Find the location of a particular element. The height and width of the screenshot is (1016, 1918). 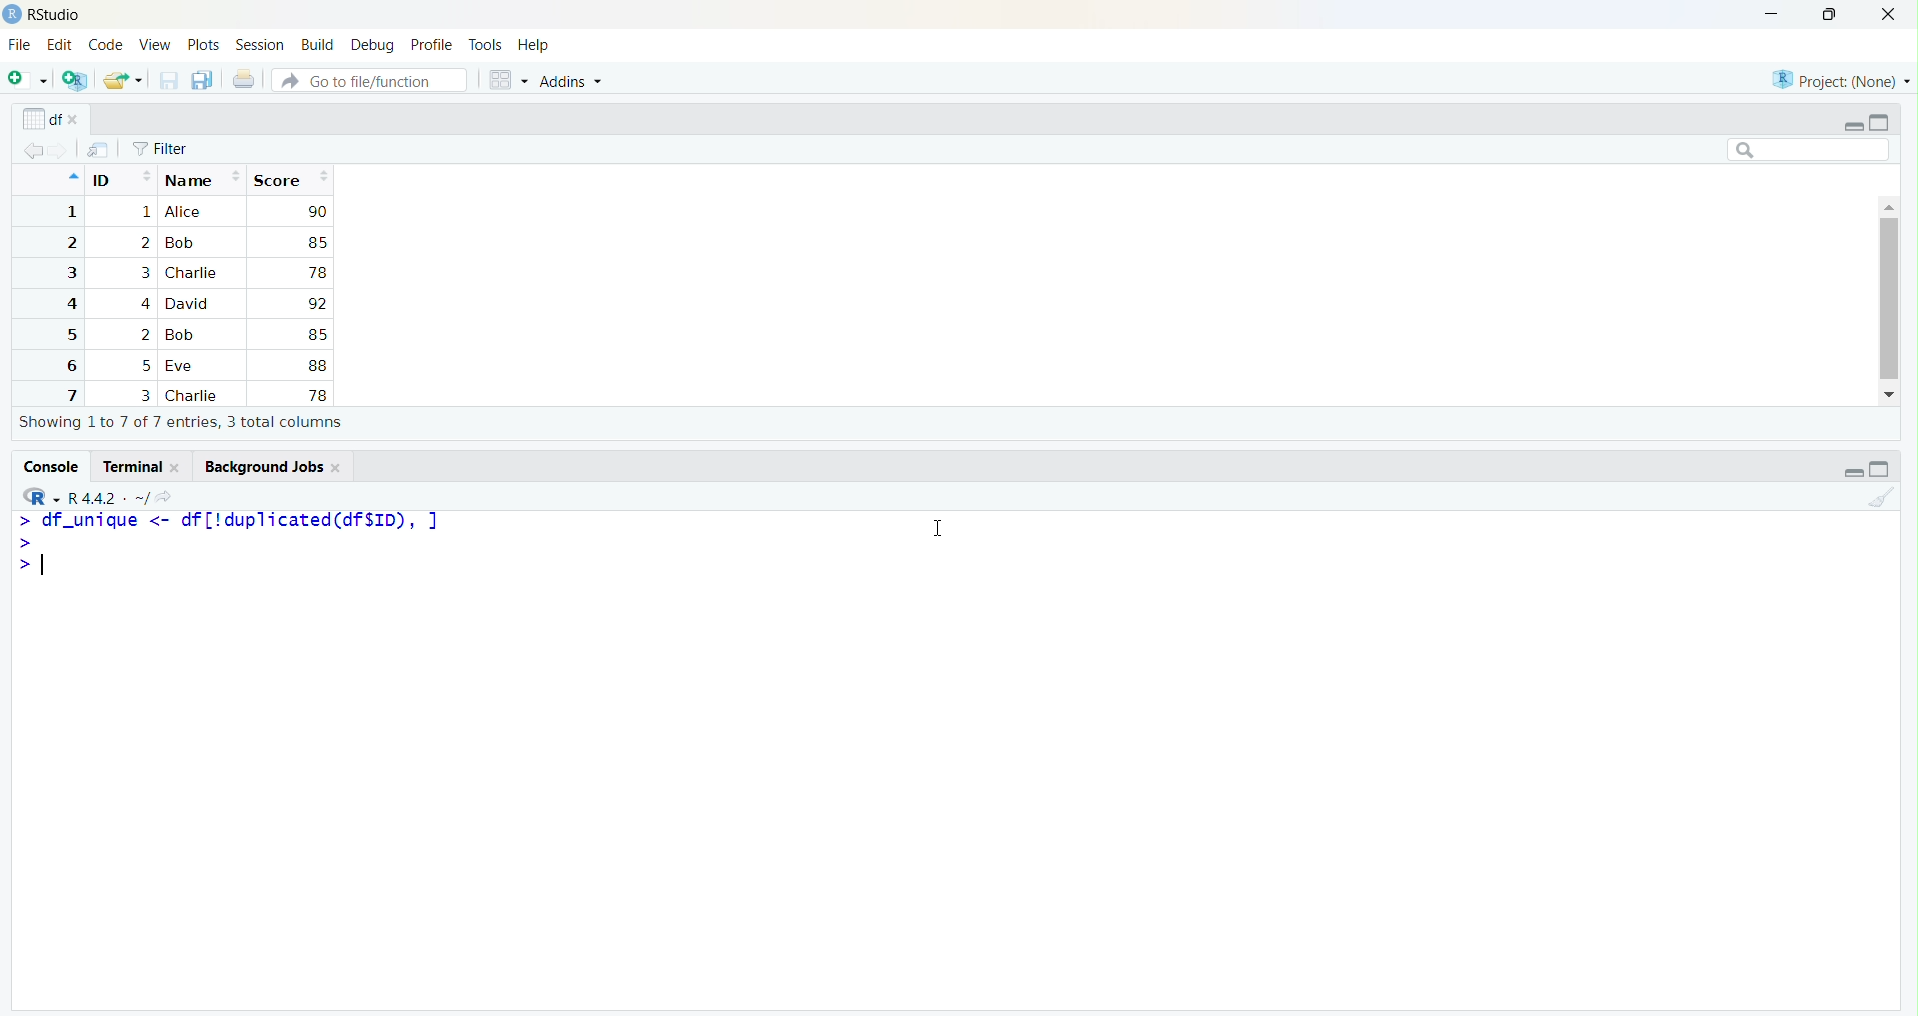

2 is located at coordinates (69, 243).